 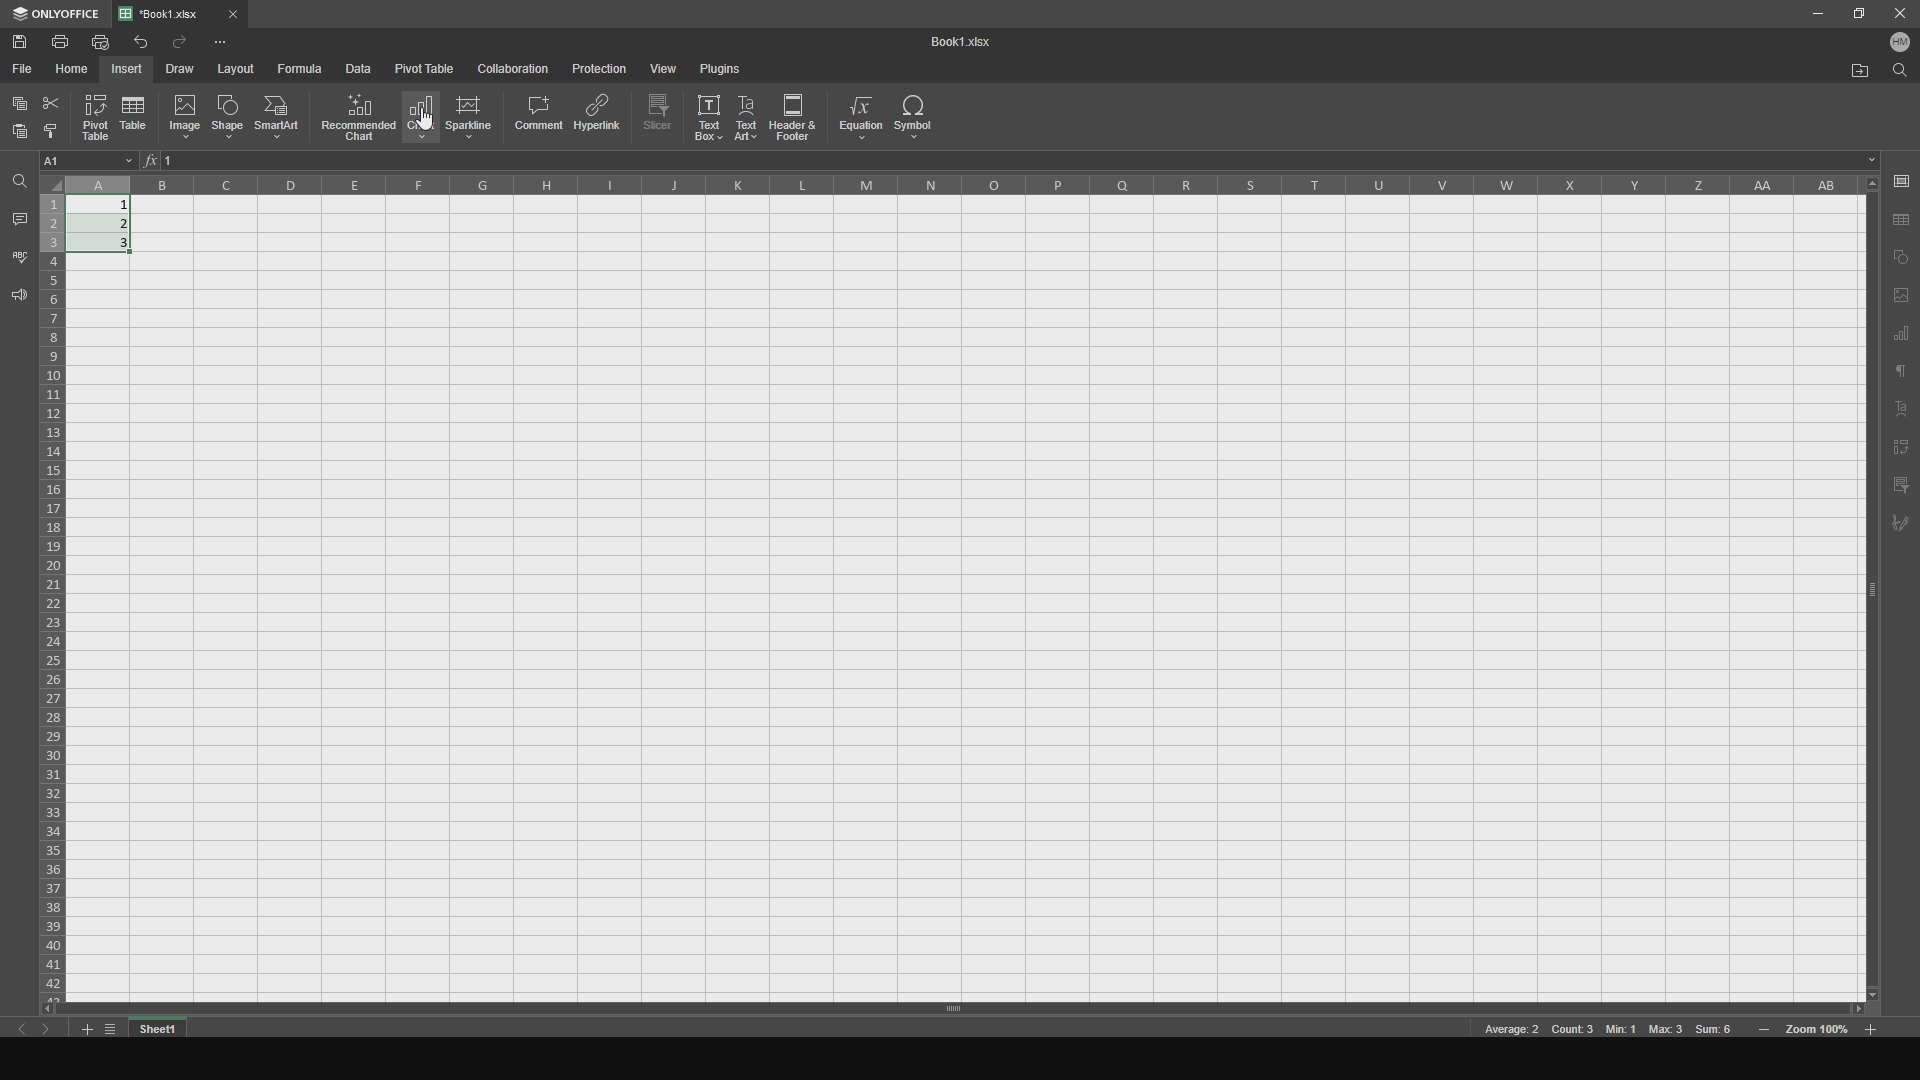 I want to click on chart, so click(x=419, y=118).